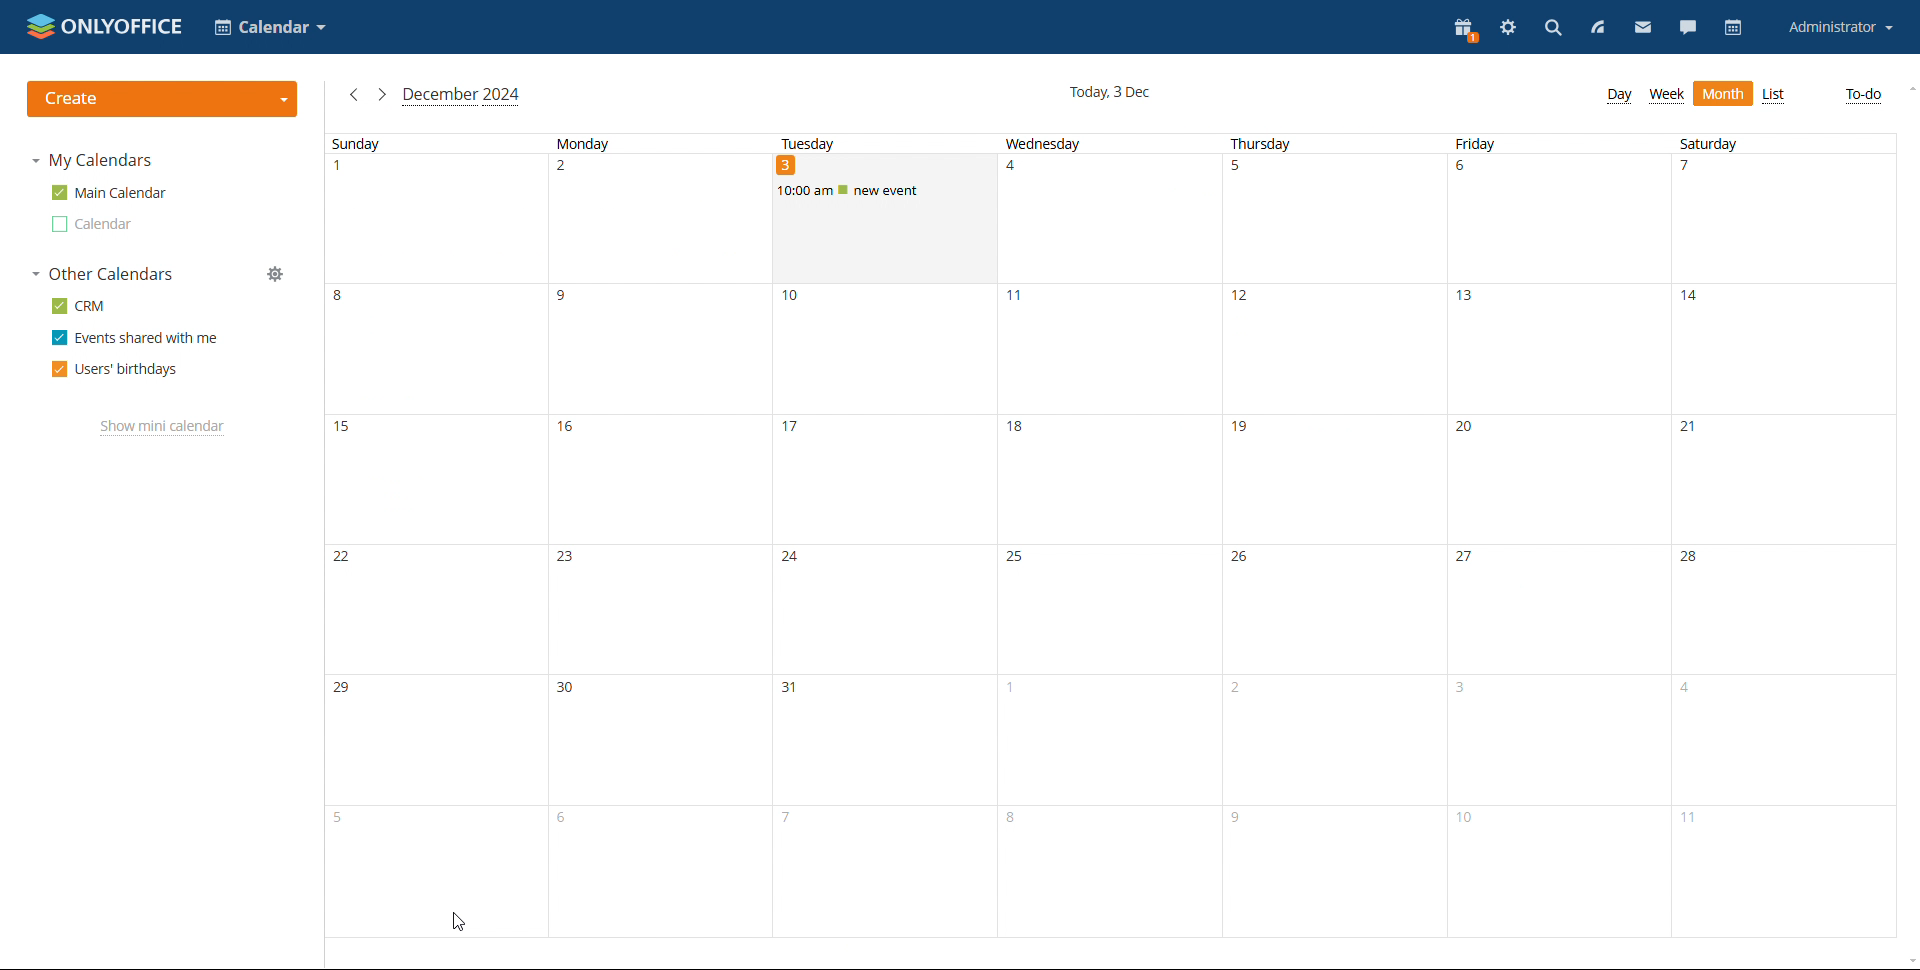 The image size is (1920, 970). What do you see at coordinates (1786, 143) in the screenshot?
I see `Saturday` at bounding box center [1786, 143].